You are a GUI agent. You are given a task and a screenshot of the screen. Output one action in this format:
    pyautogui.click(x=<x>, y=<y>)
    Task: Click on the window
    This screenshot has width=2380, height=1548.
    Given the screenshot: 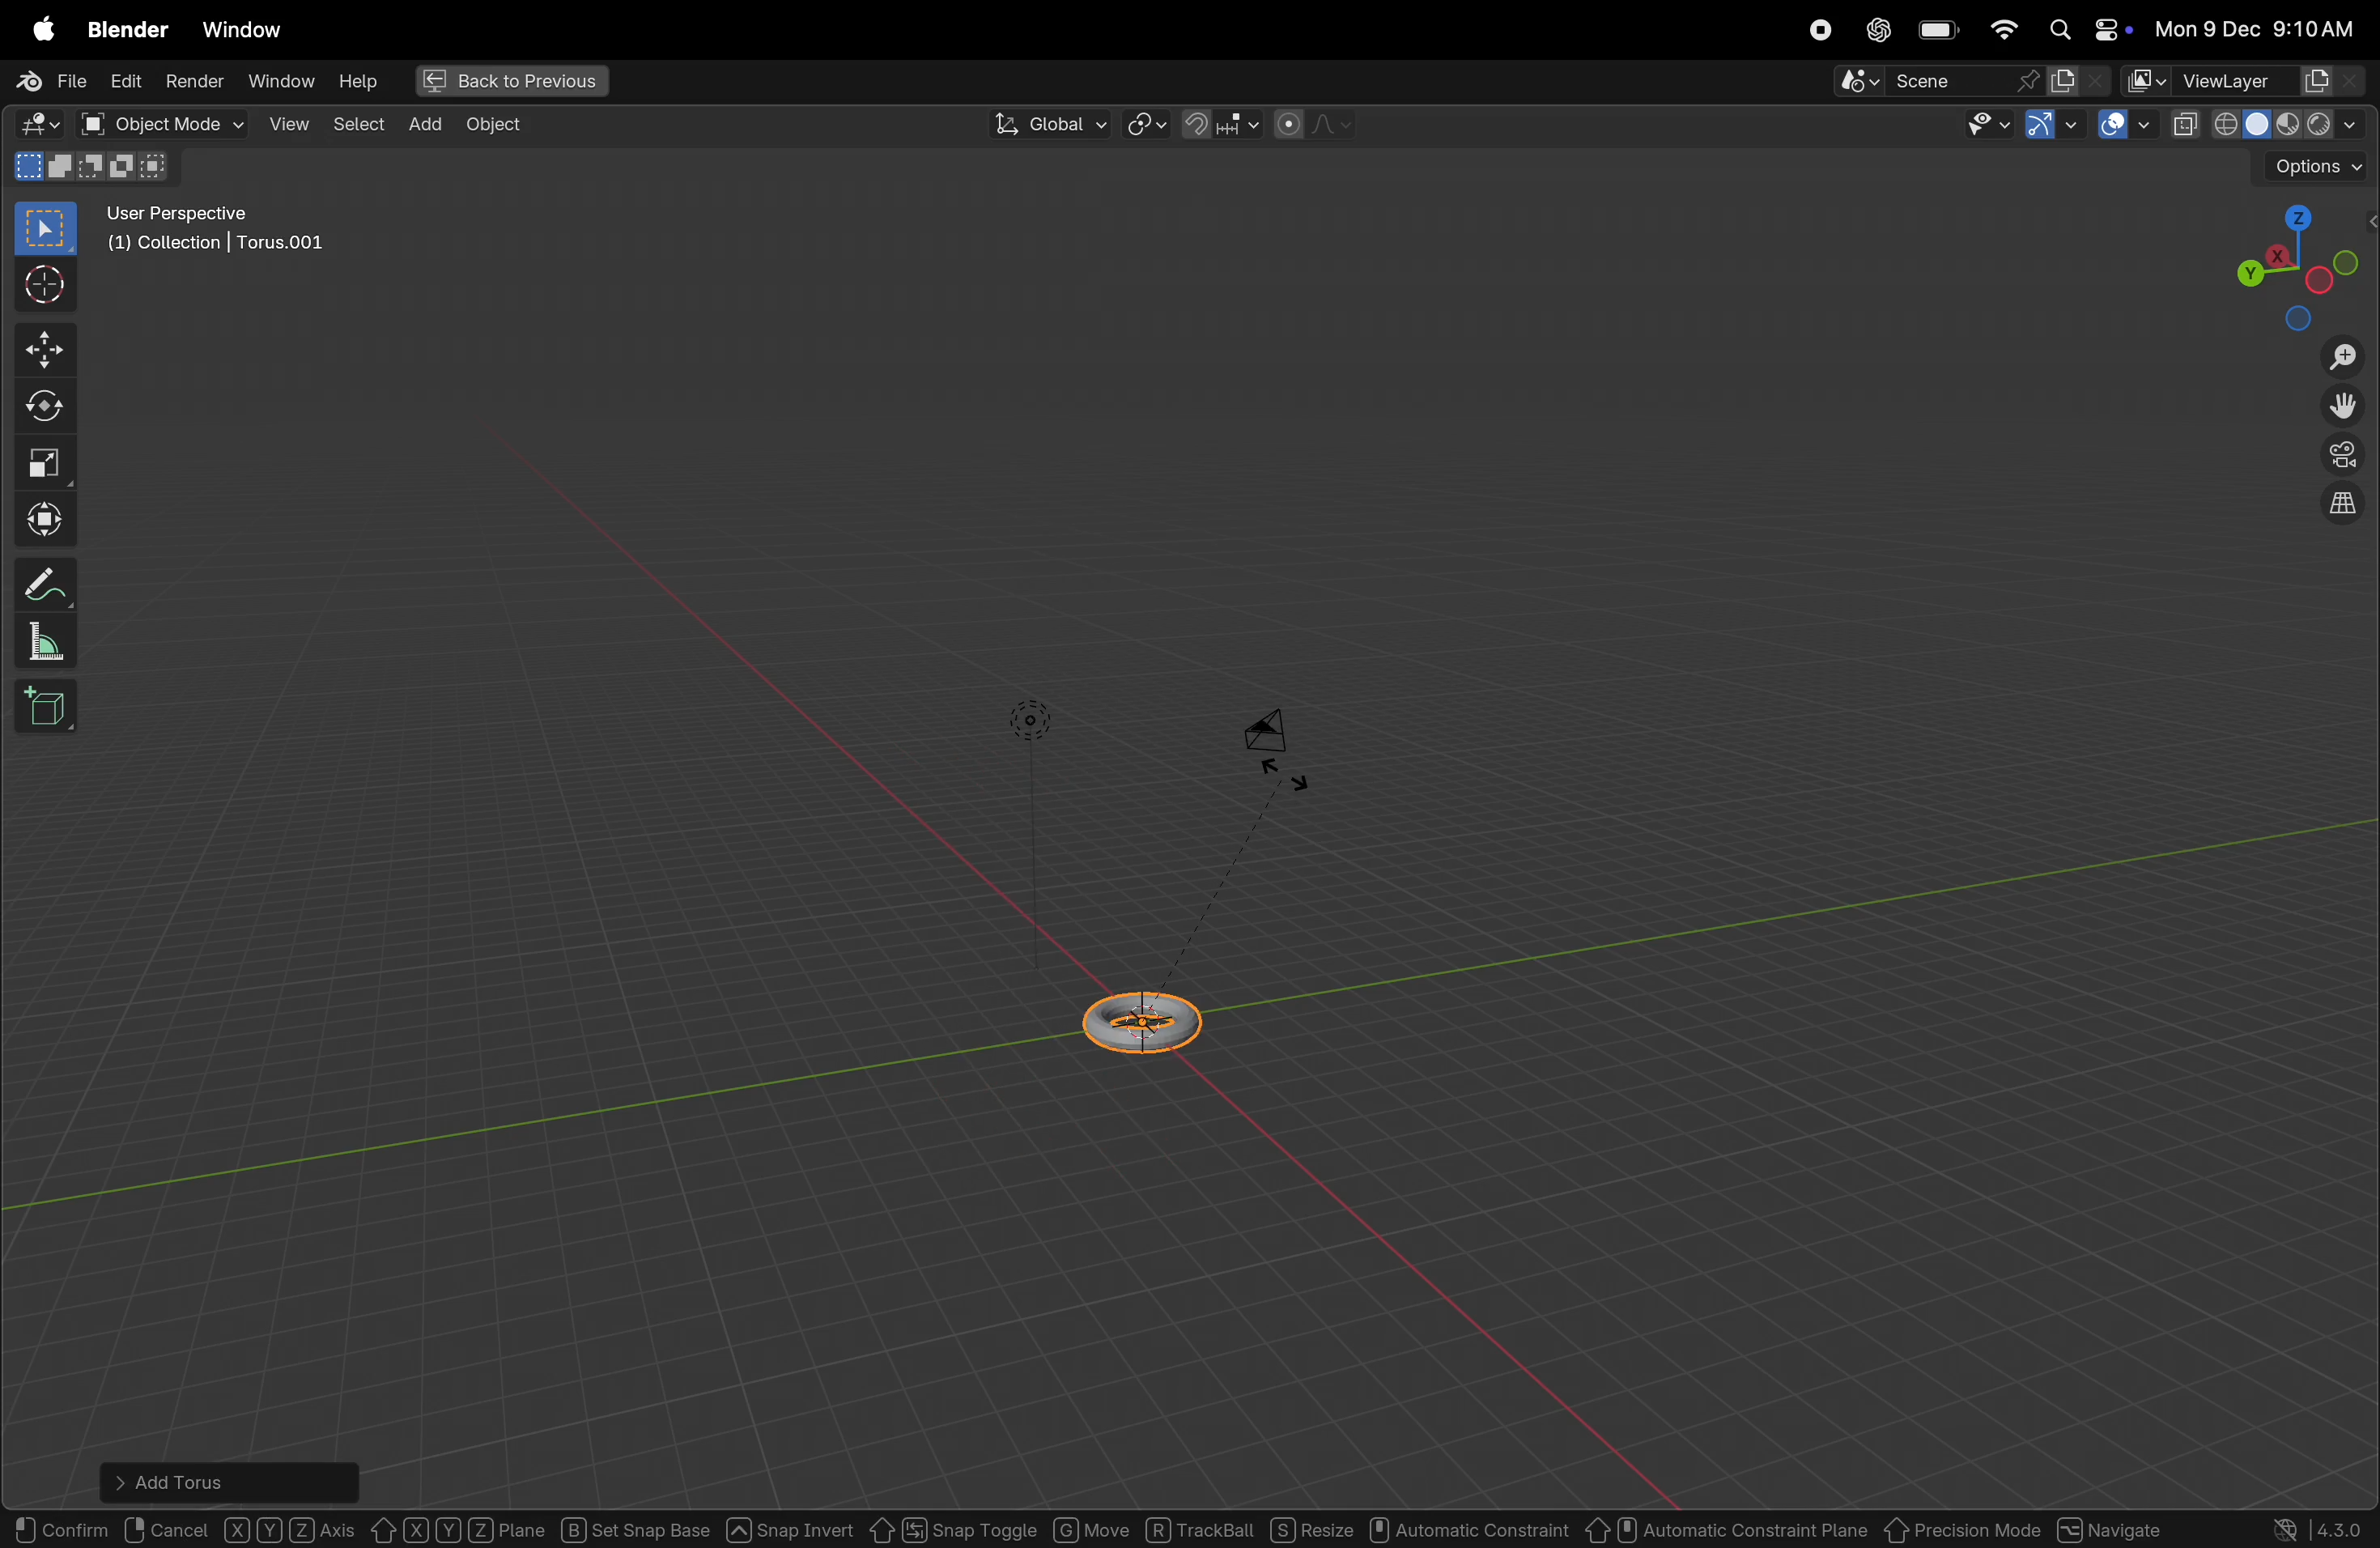 What is the action you would take?
    pyautogui.click(x=279, y=81)
    